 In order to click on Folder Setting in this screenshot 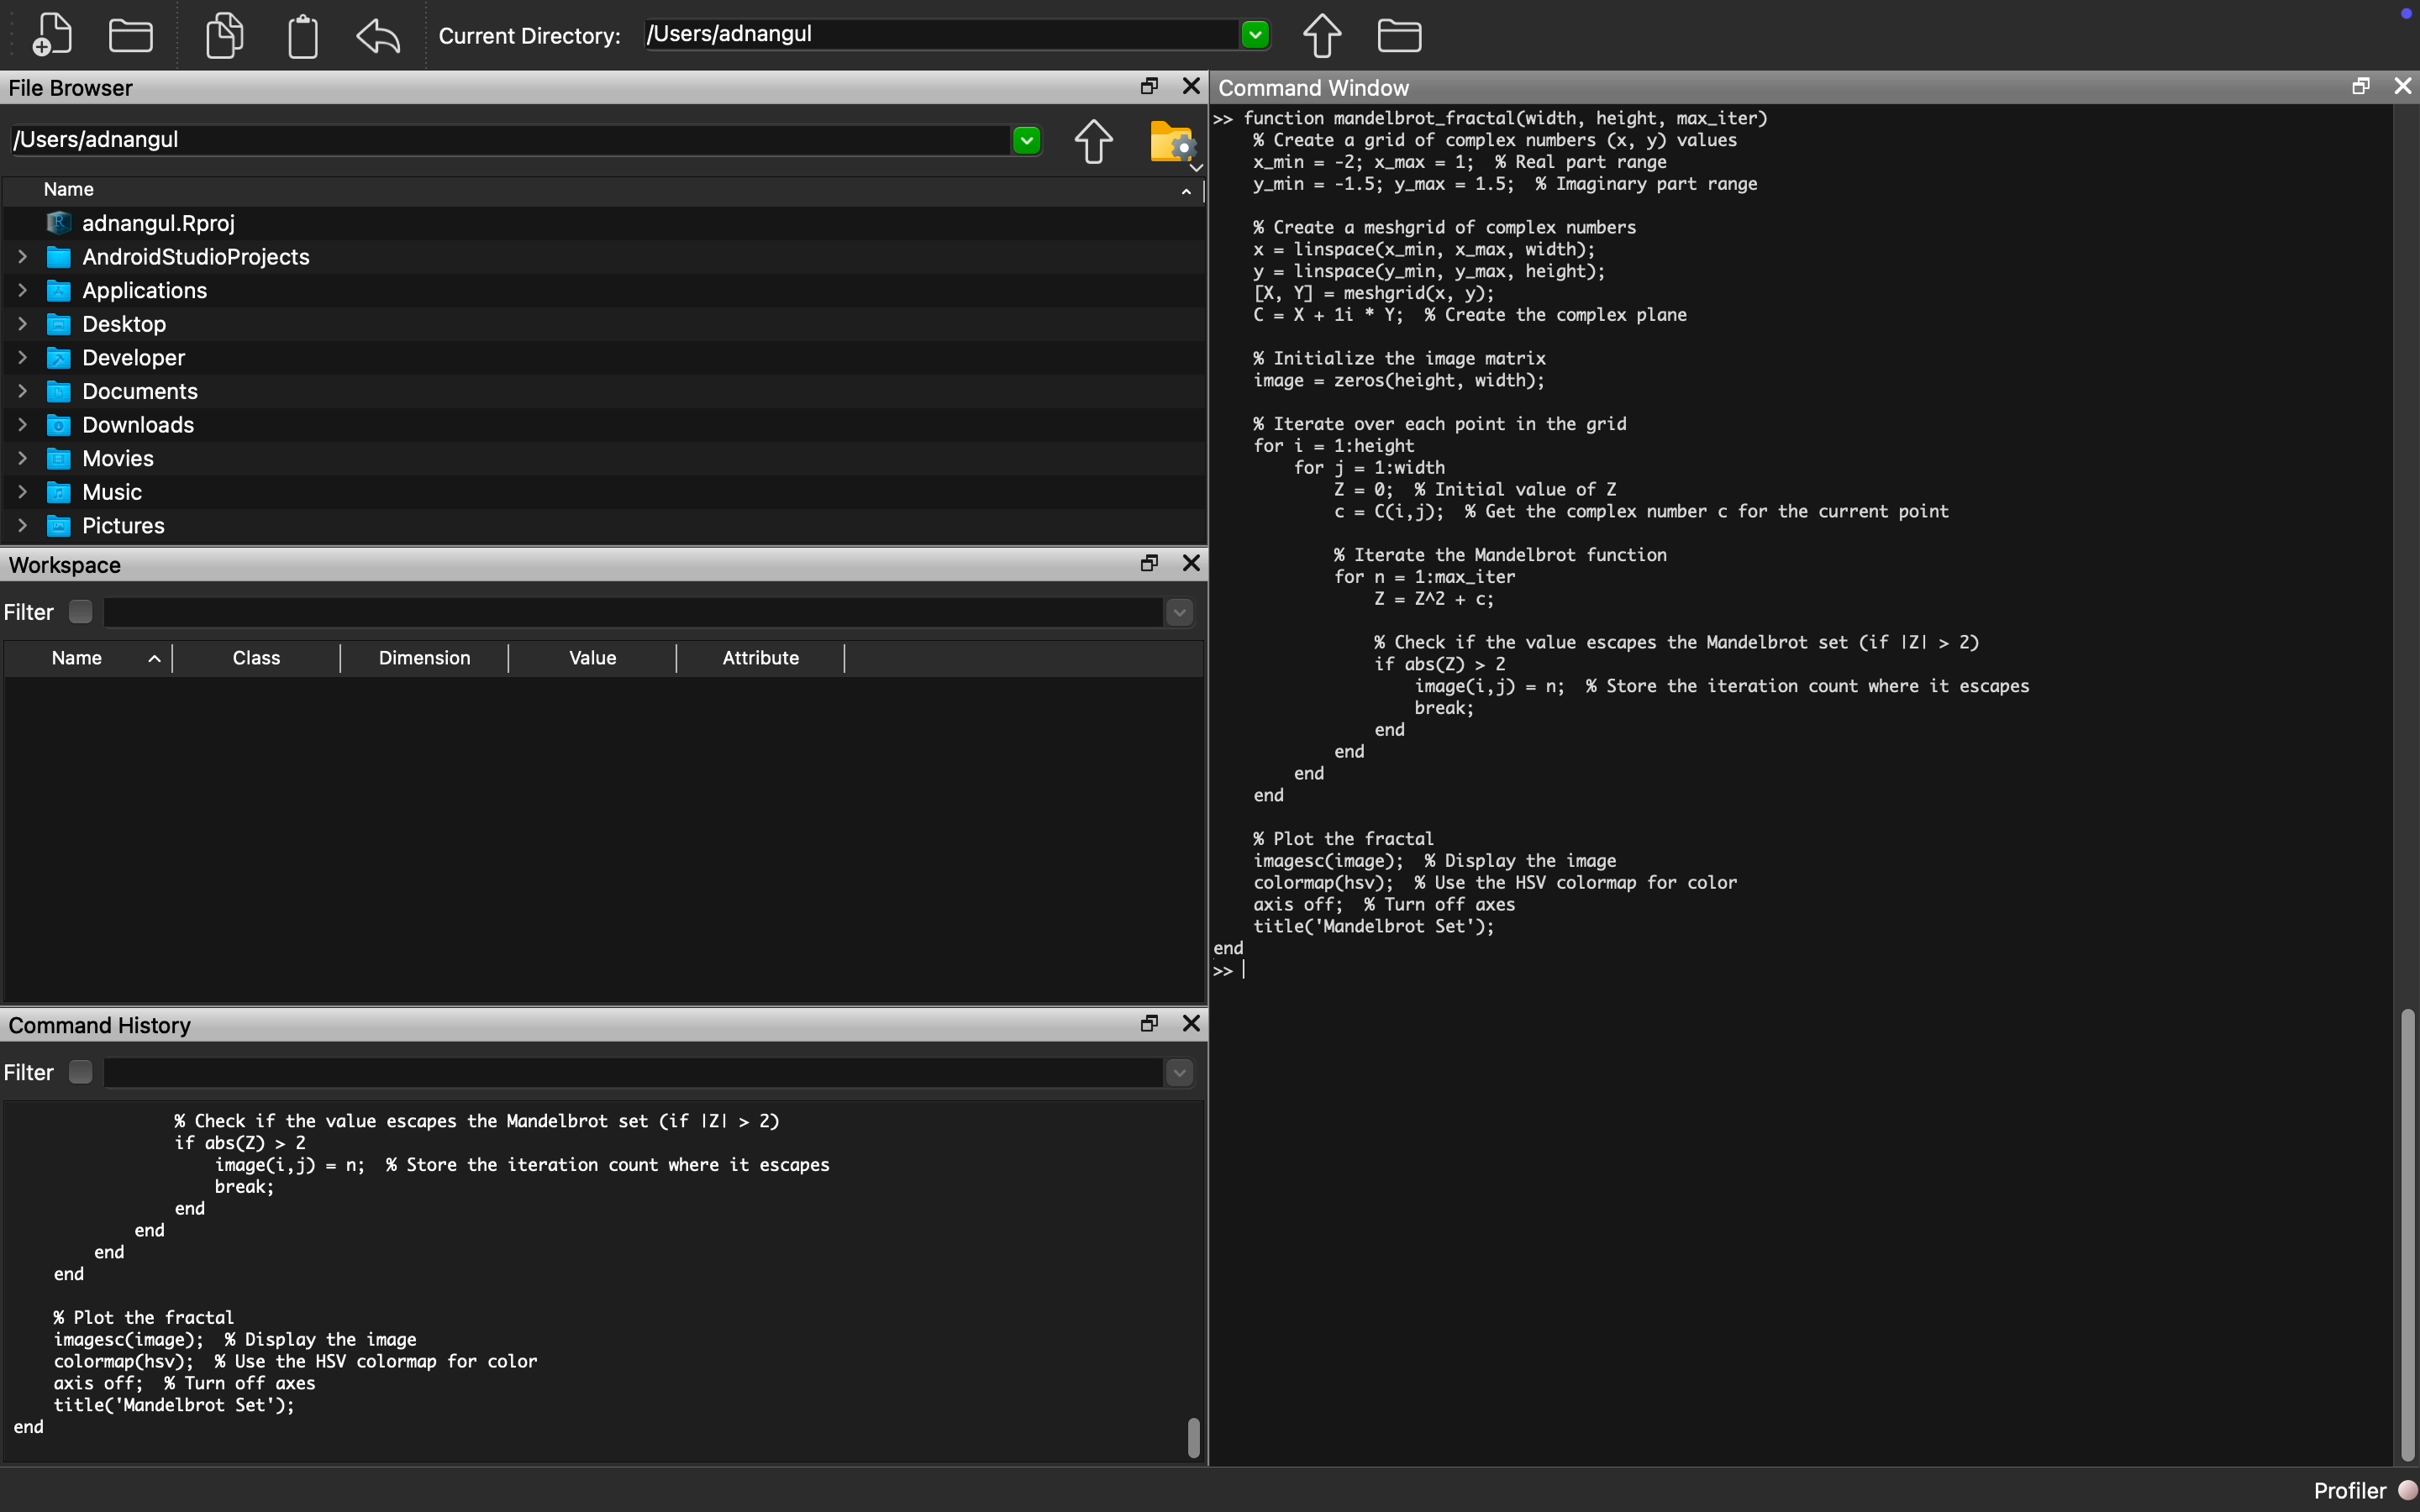, I will do `click(1173, 143)`.